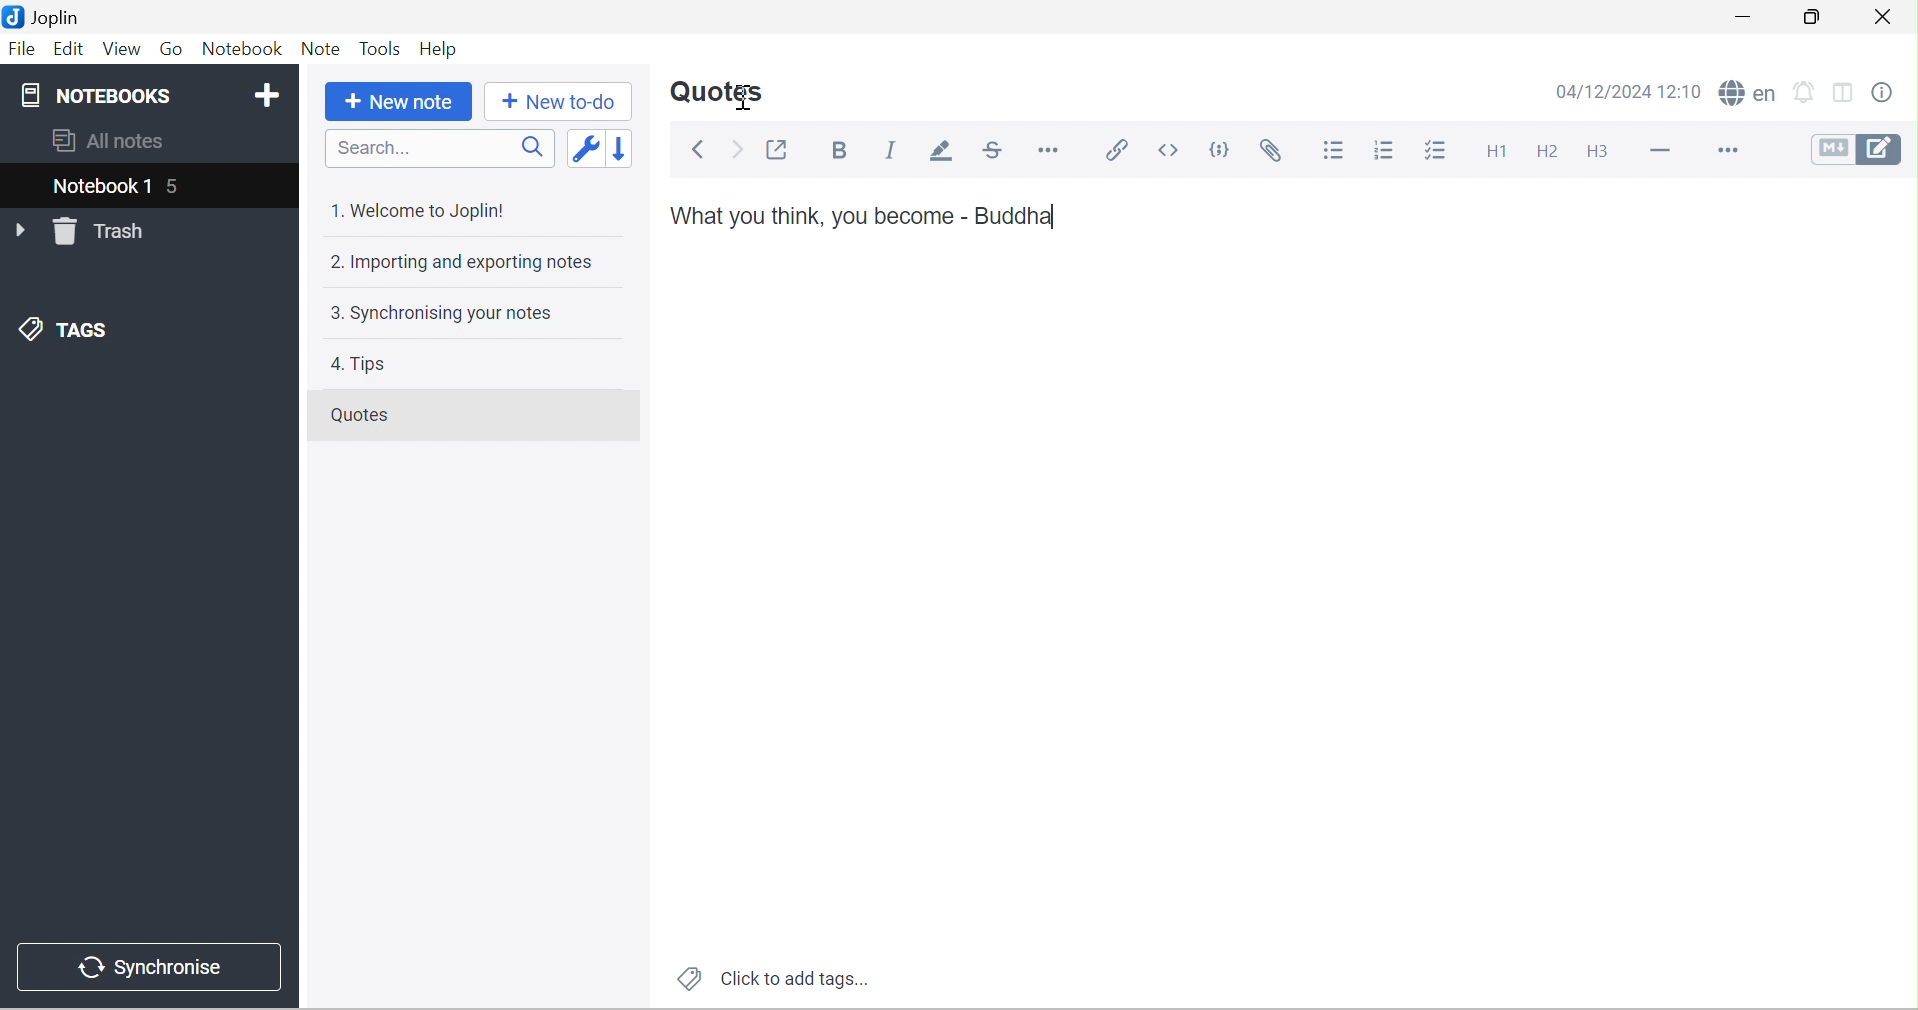 The width and height of the screenshot is (1918, 1010). What do you see at coordinates (49, 17) in the screenshot?
I see `Joplin` at bounding box center [49, 17].